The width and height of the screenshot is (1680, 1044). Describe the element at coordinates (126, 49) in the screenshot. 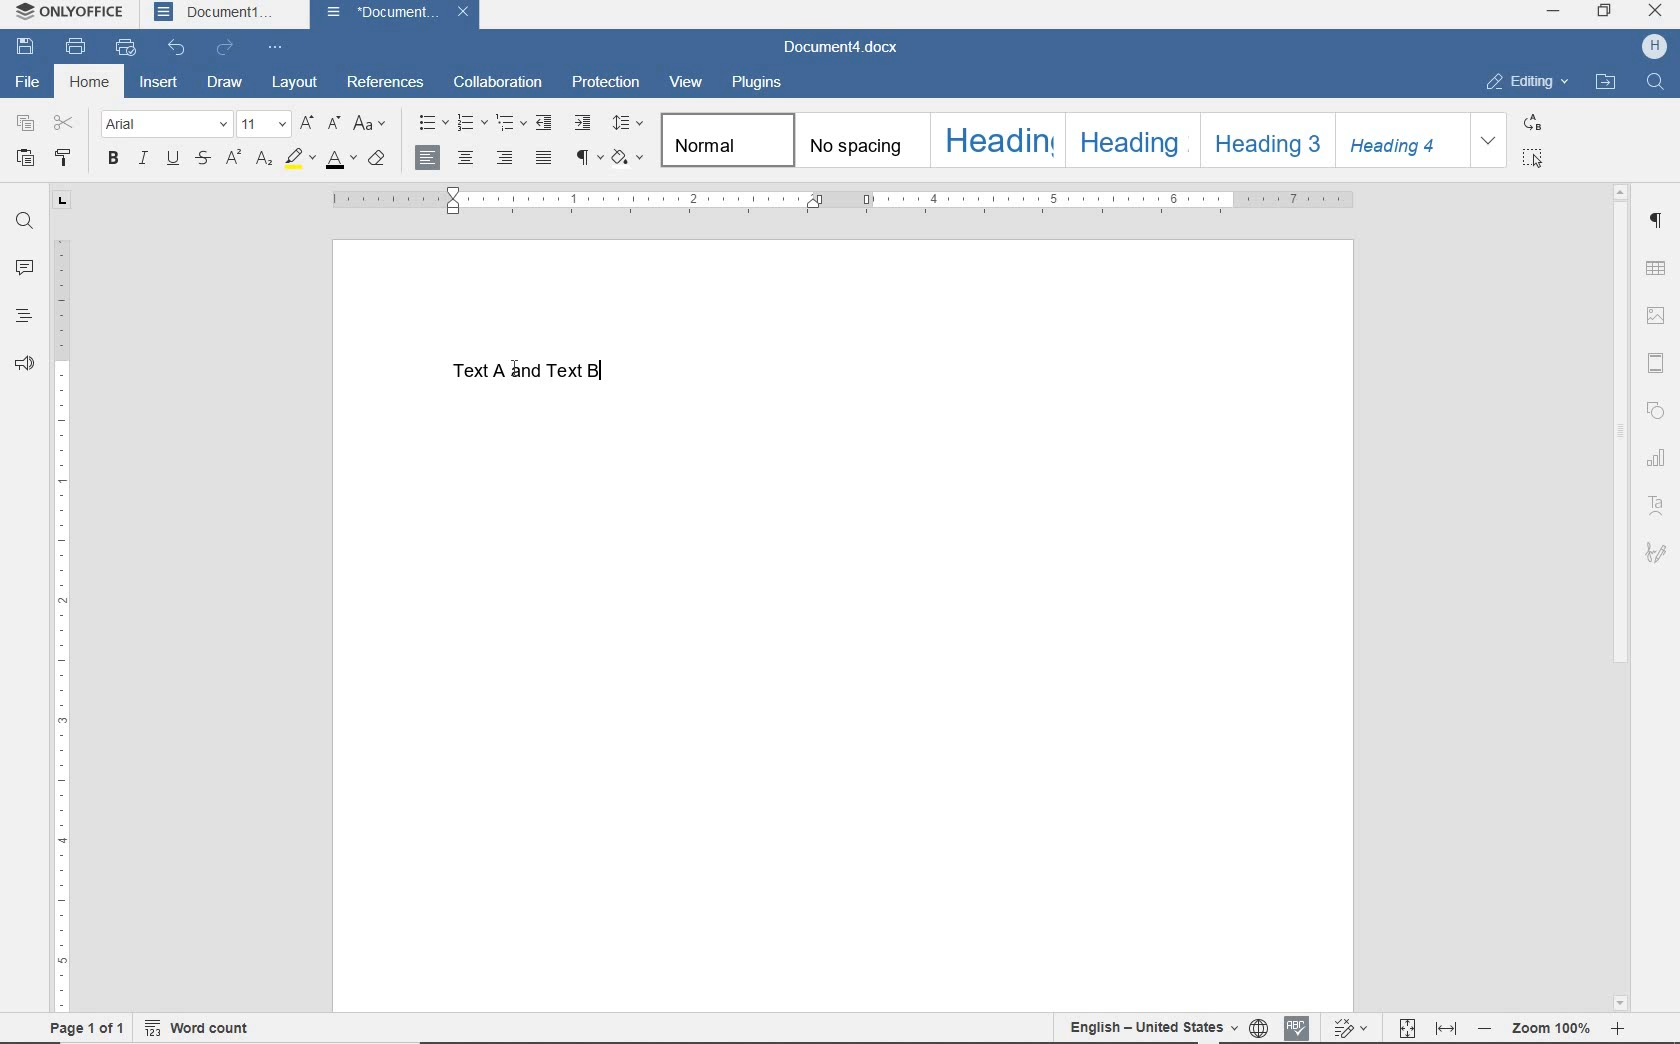

I see `QUICK PRINT` at that location.